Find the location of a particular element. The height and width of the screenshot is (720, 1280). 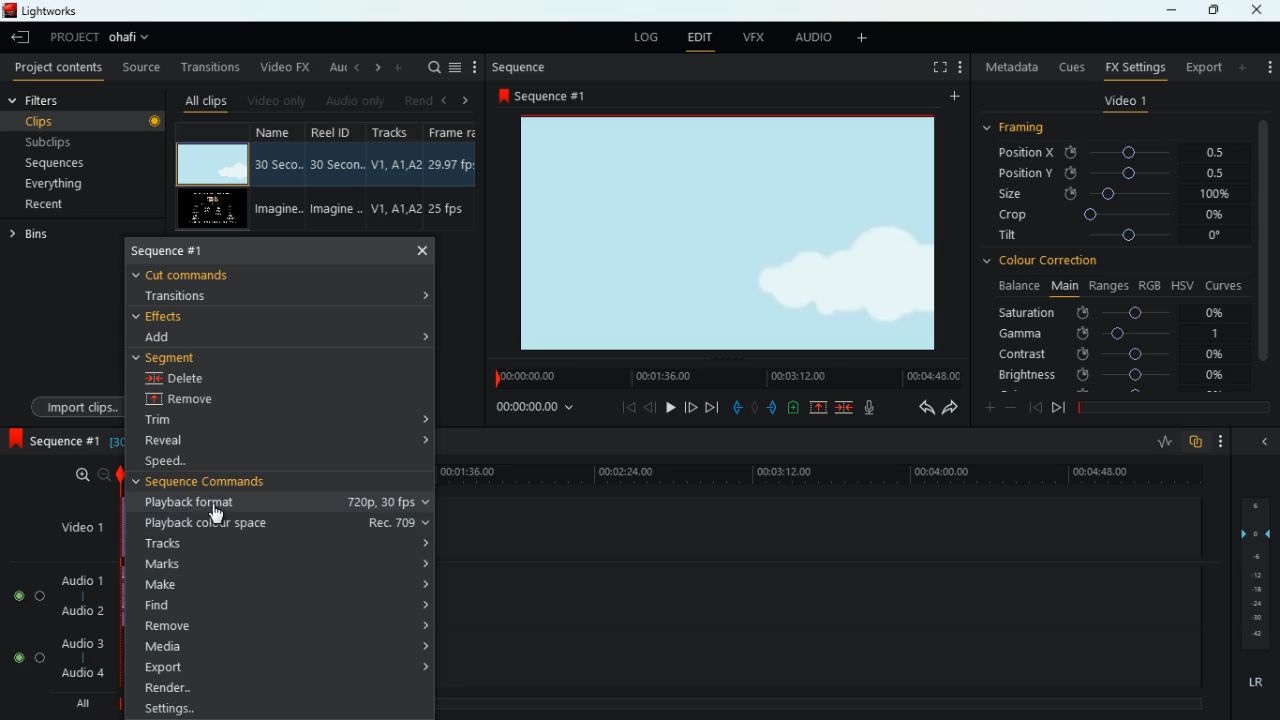

bins is located at coordinates (36, 237).